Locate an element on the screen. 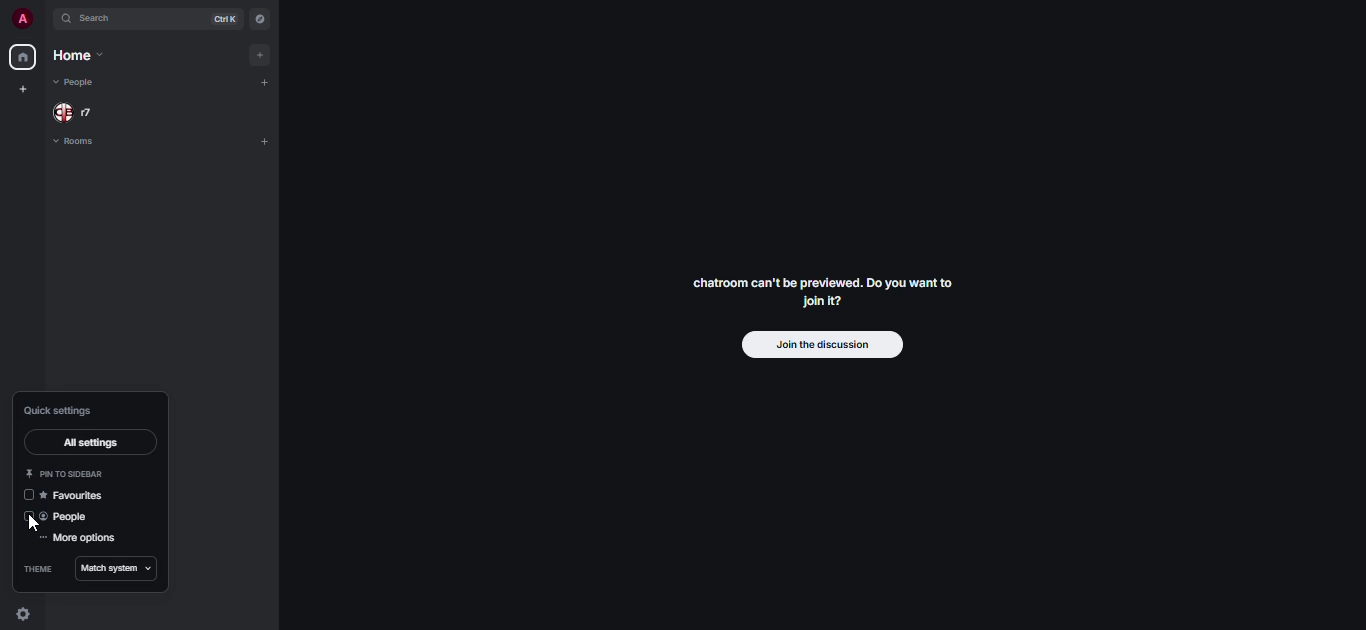  join the discussion is located at coordinates (820, 346).